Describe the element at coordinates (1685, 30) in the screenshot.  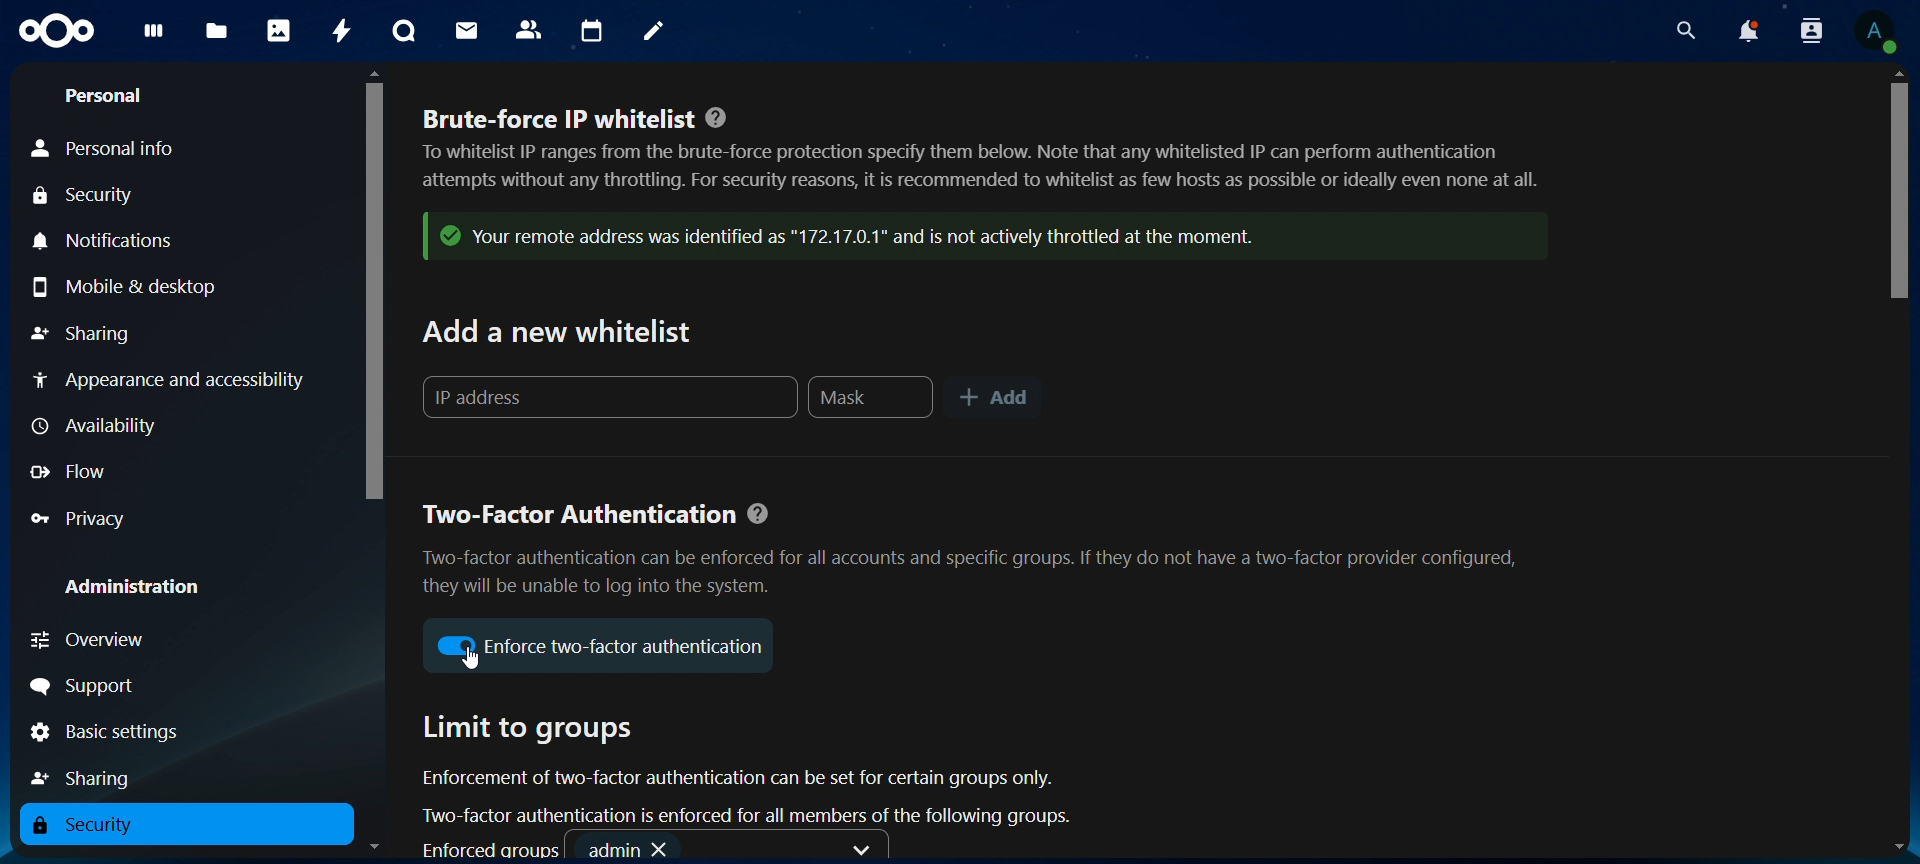
I see `search` at that location.